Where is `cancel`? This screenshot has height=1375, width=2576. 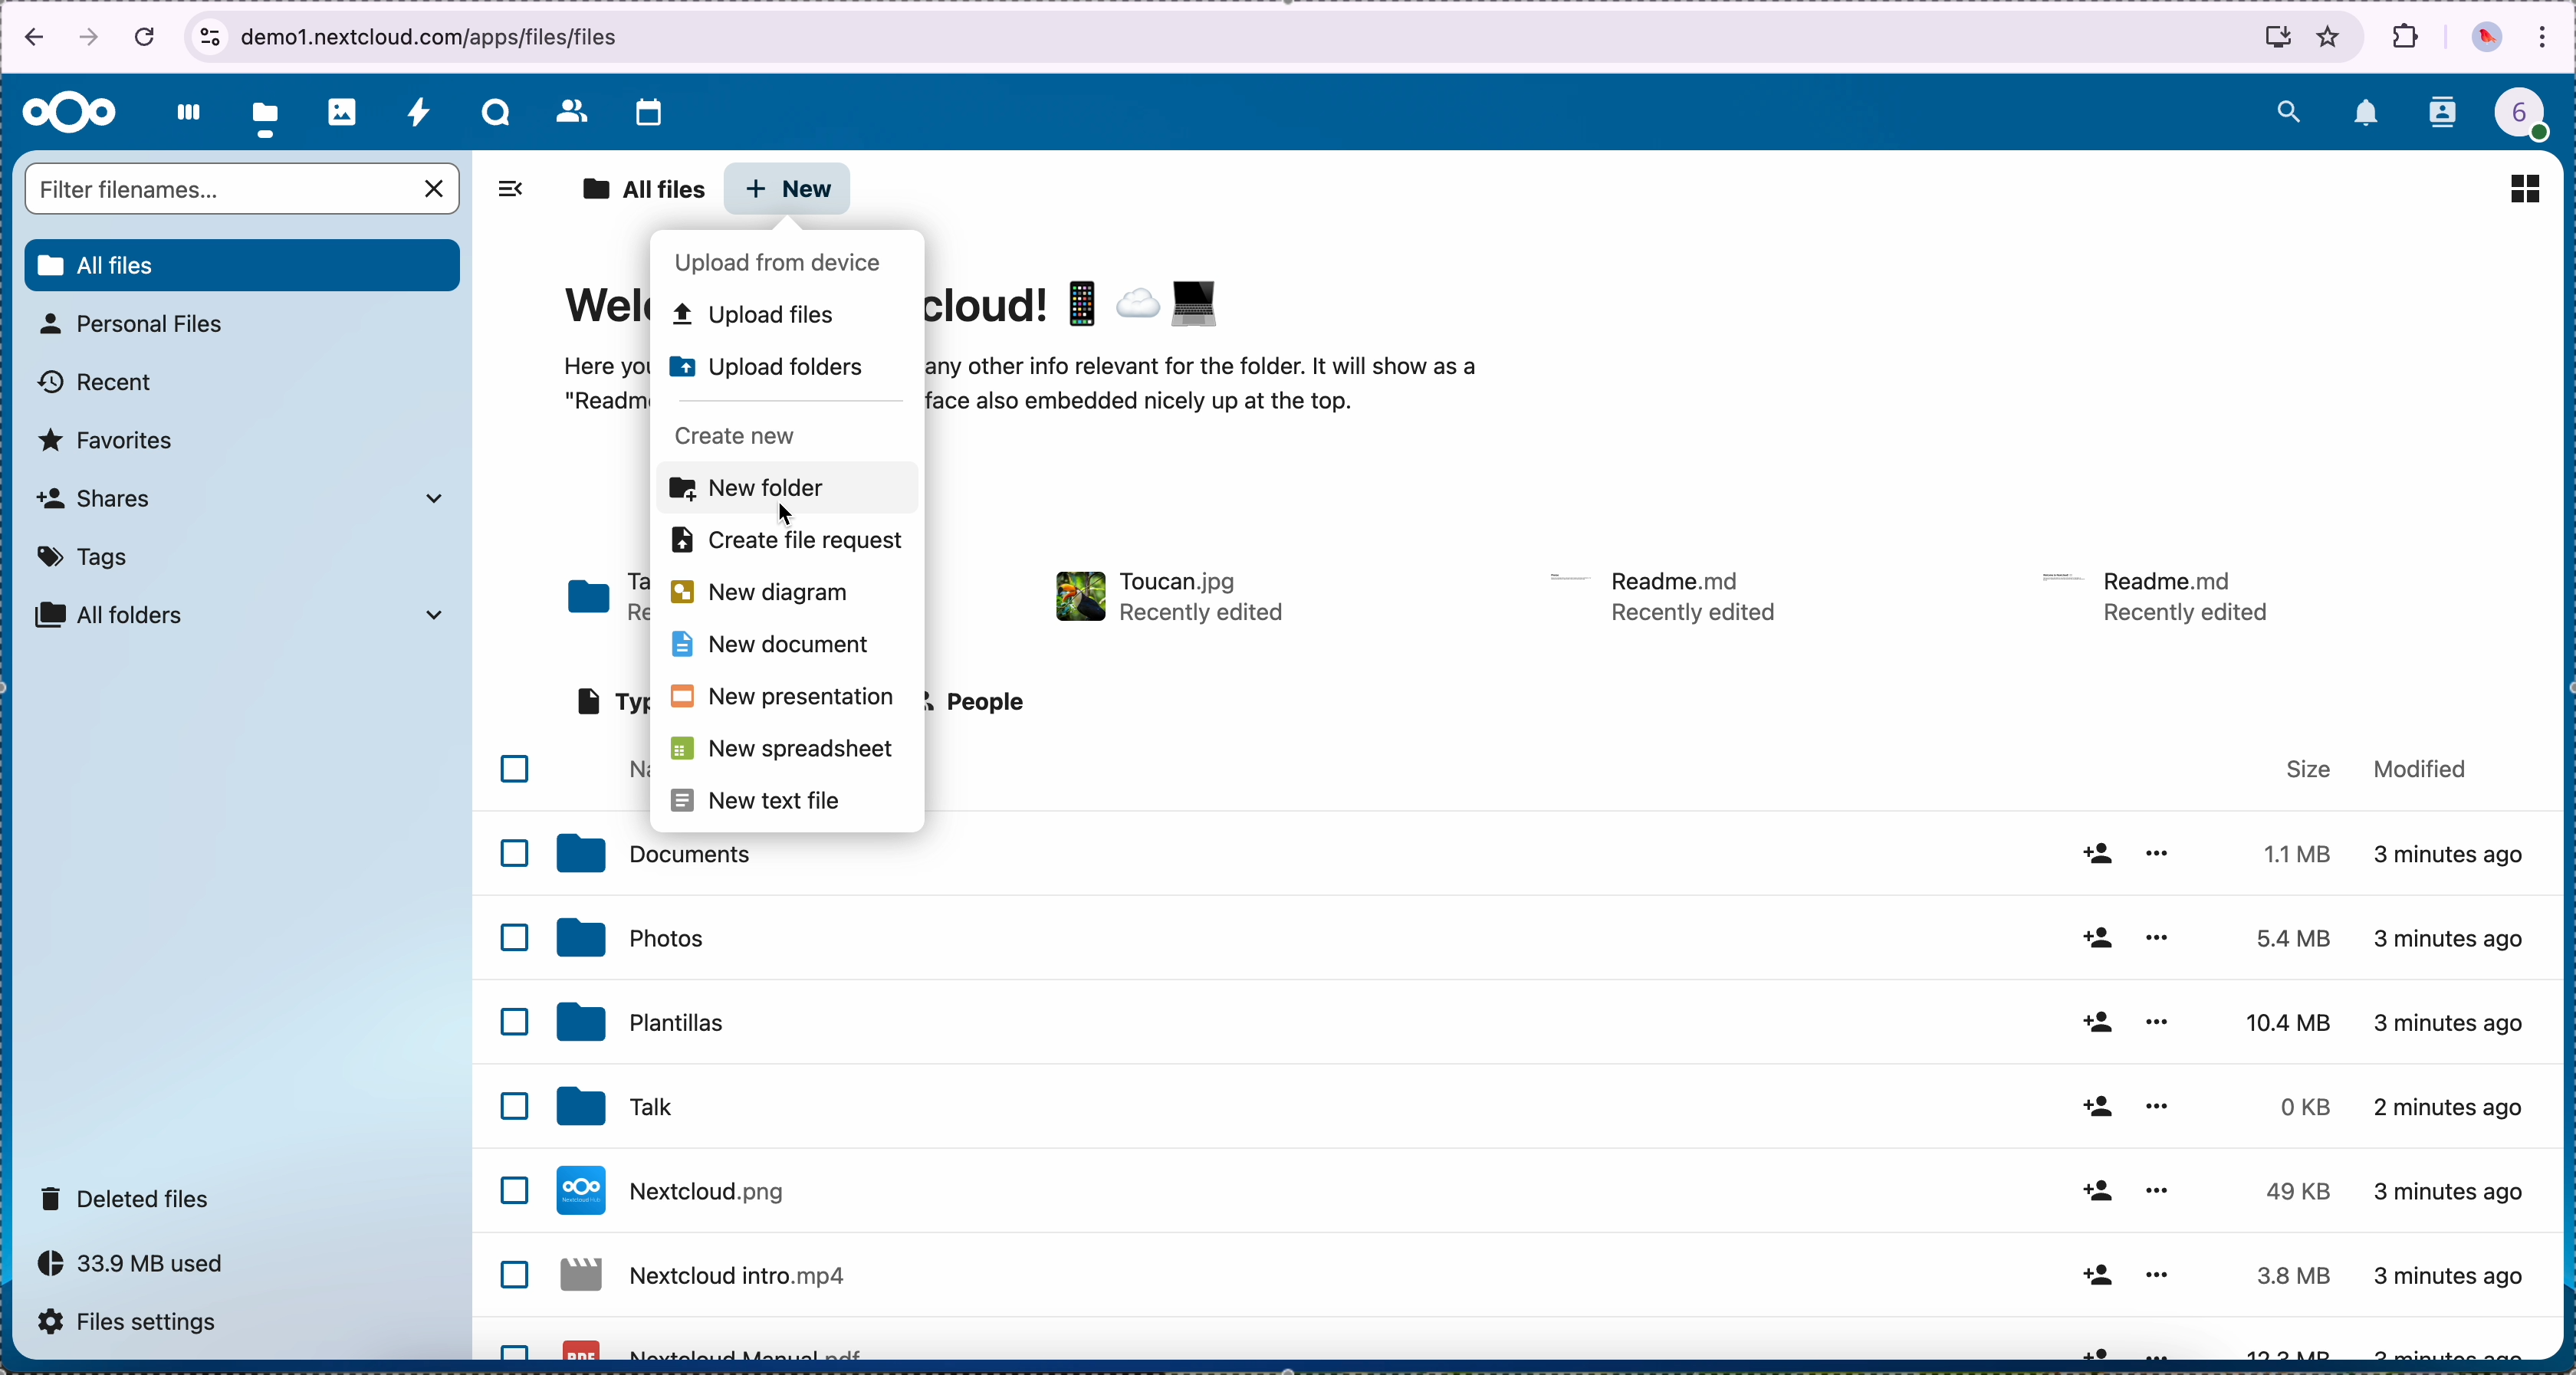 cancel is located at coordinates (148, 35).